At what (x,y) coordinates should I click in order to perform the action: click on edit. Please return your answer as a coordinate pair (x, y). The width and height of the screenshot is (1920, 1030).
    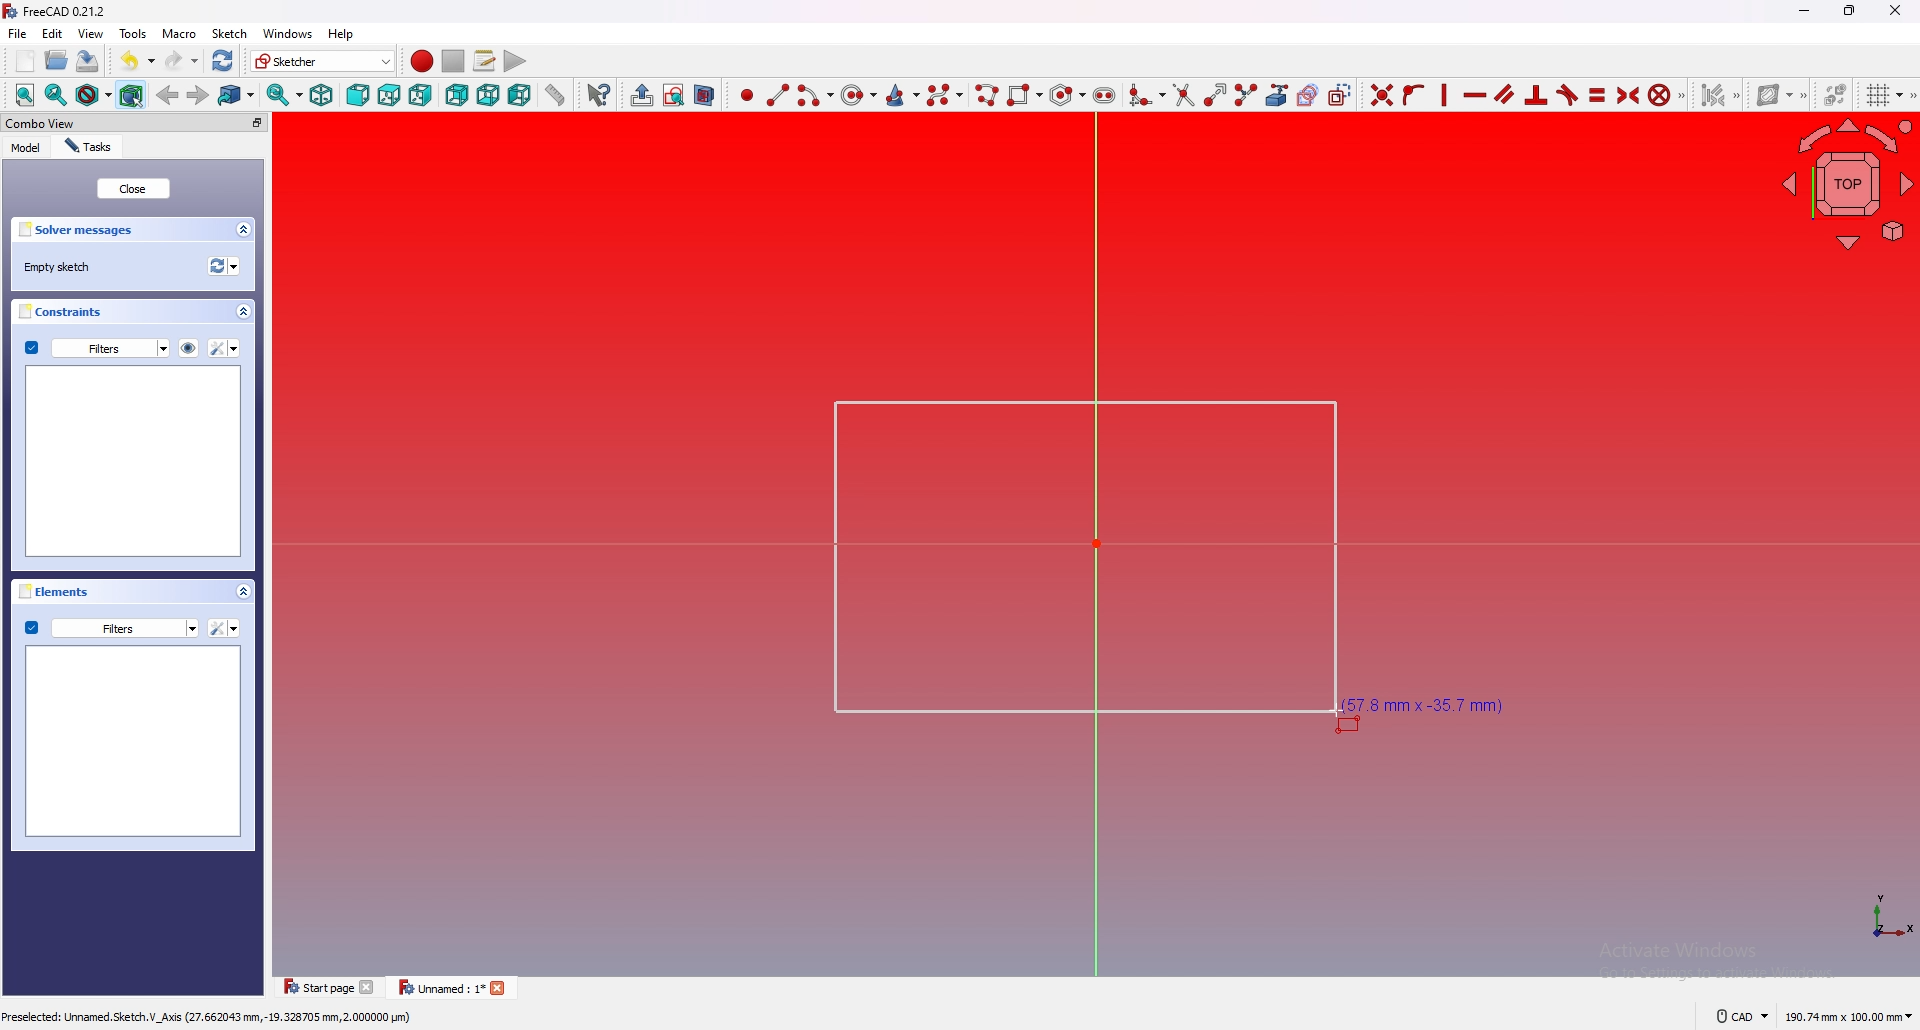
    Looking at the image, I should click on (52, 33).